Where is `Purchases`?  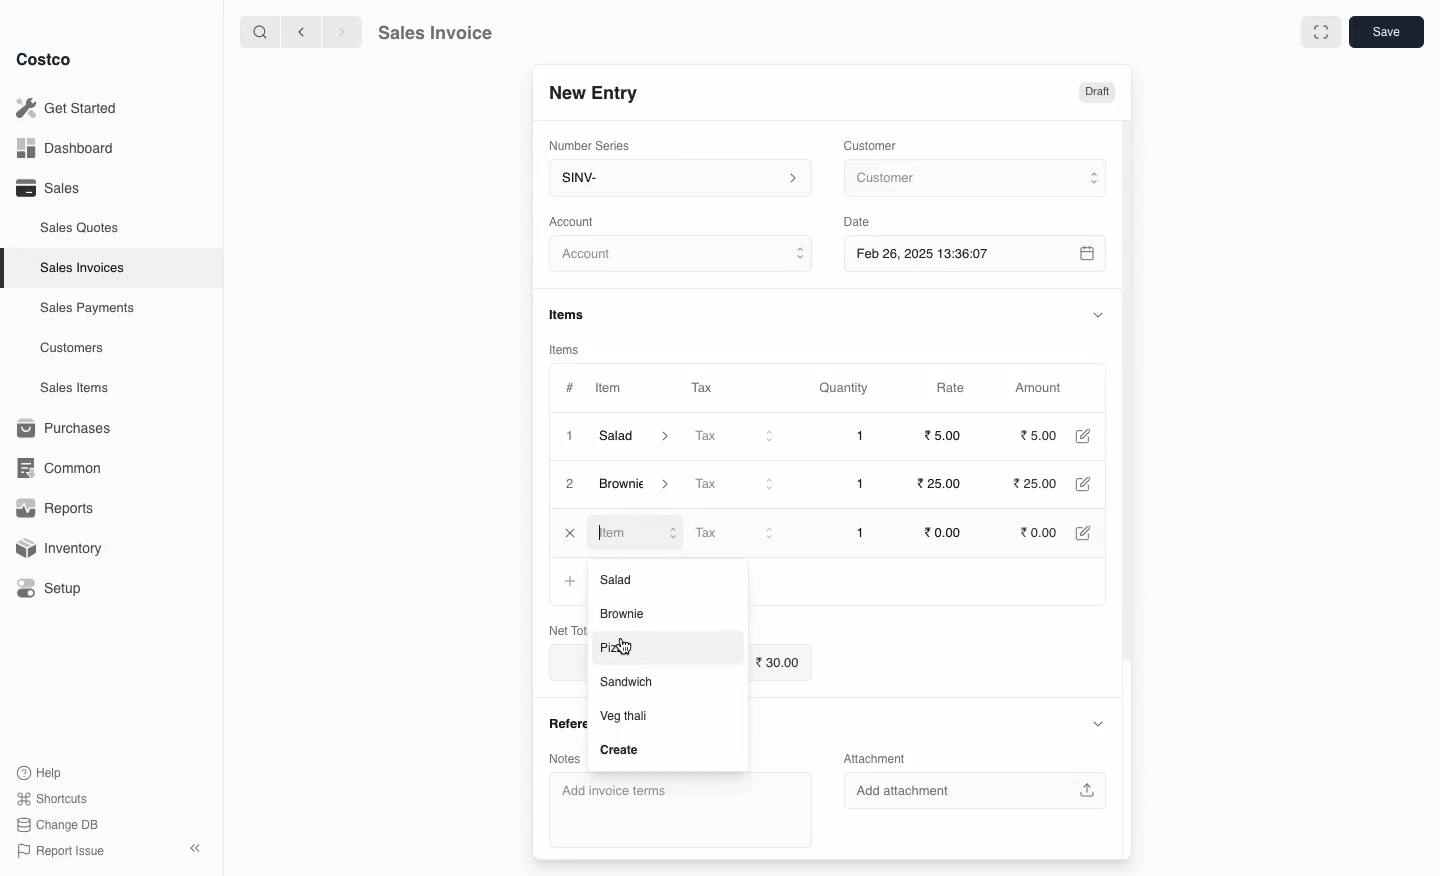 Purchases is located at coordinates (69, 428).